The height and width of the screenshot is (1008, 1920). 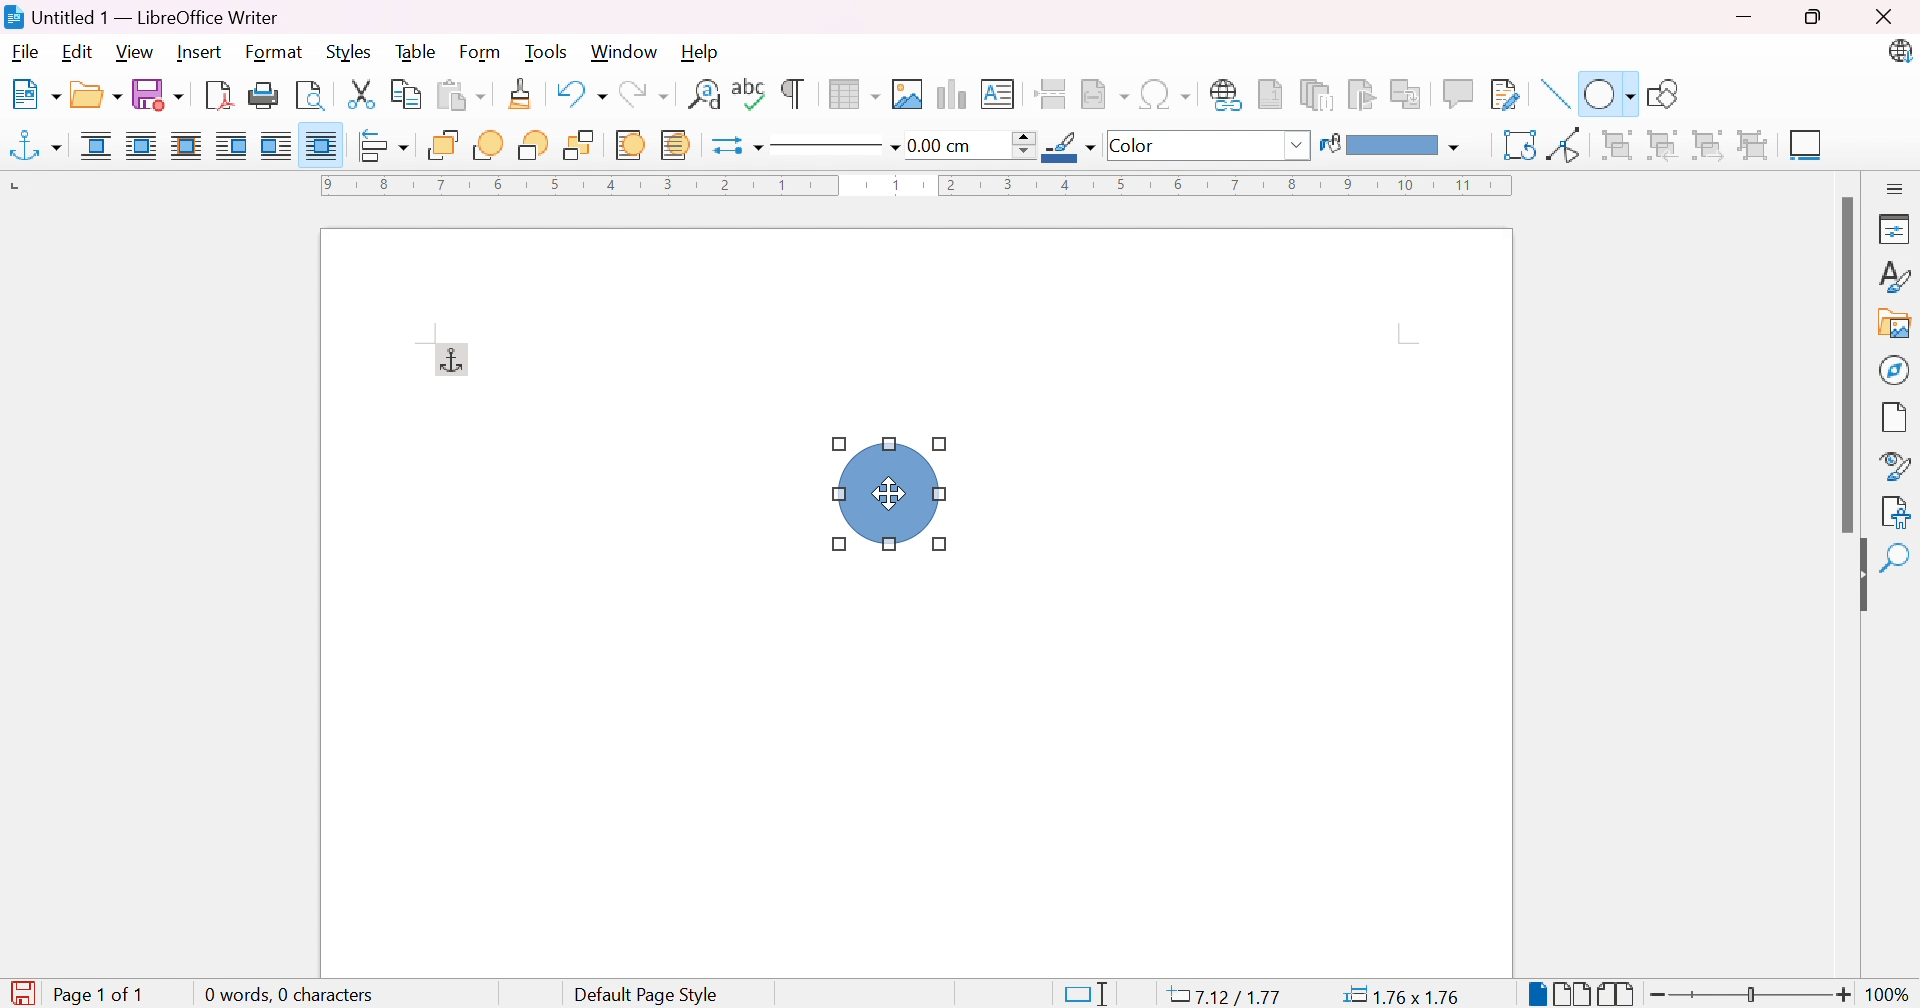 I want to click on Back one, so click(x=537, y=146).